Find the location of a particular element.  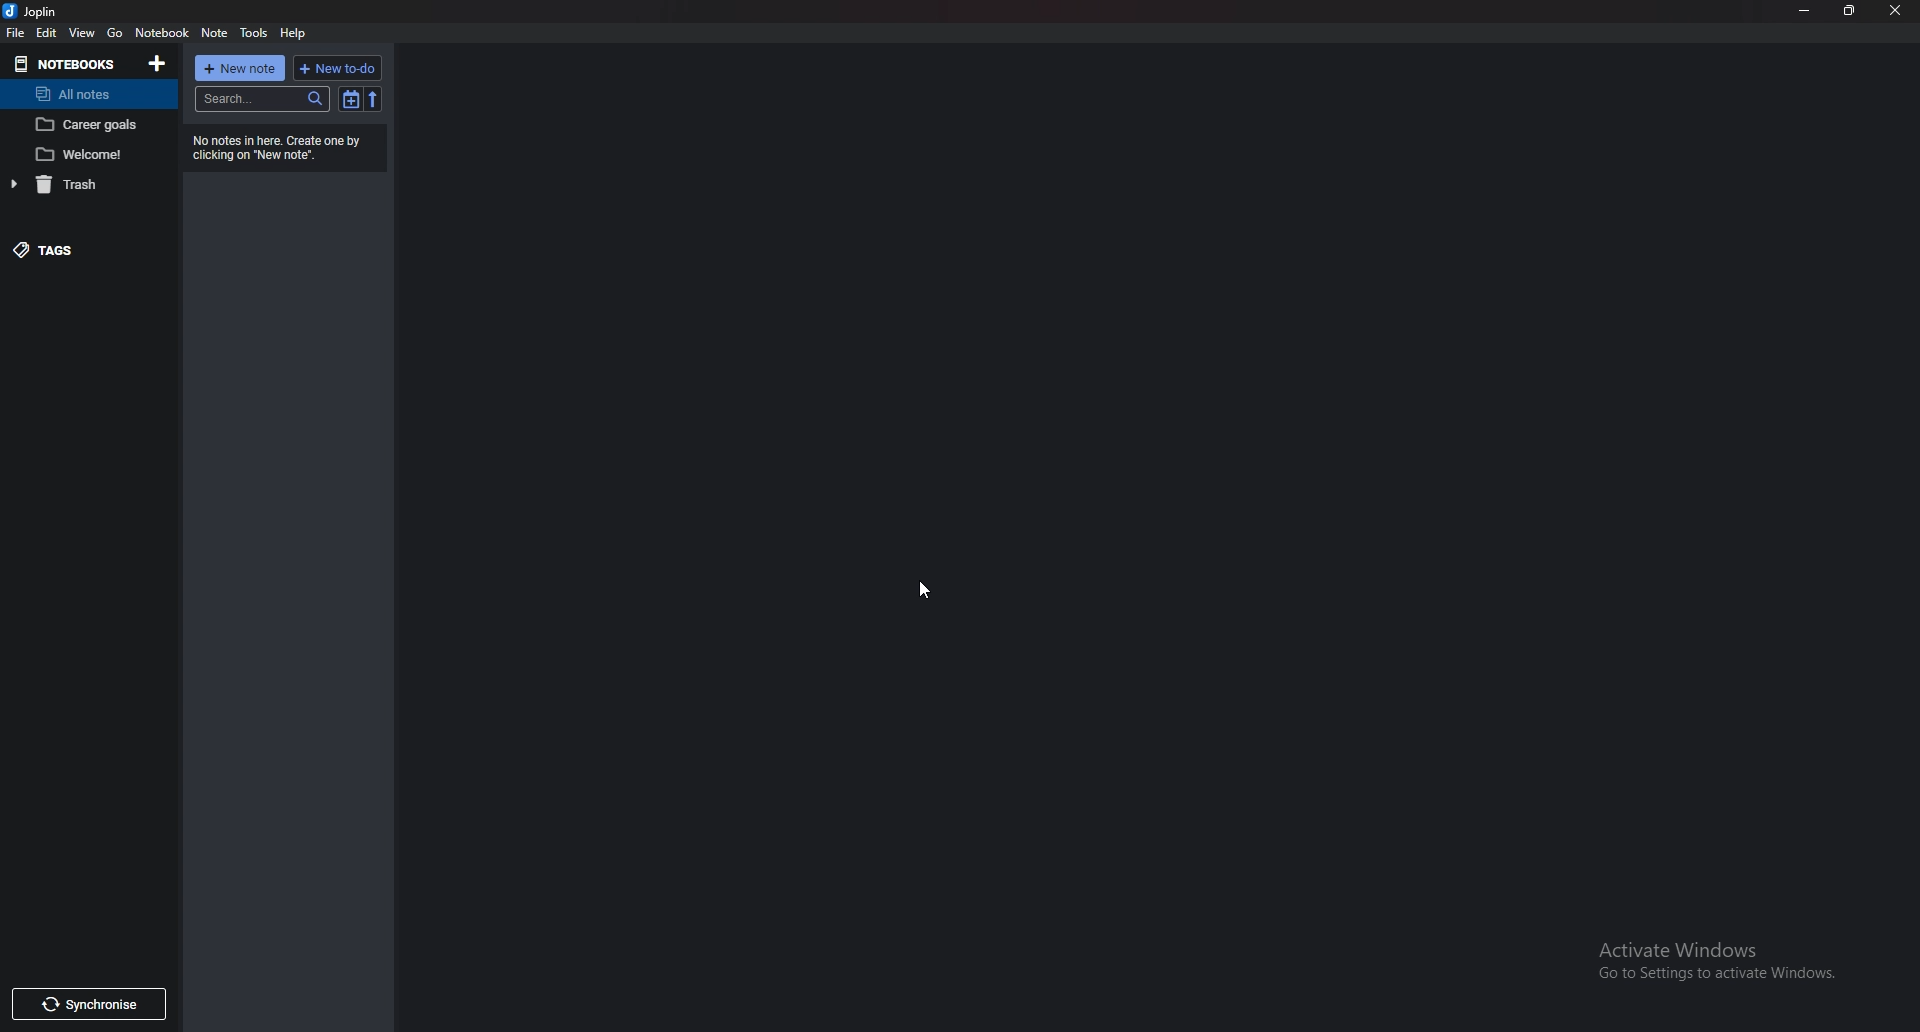

notebook is located at coordinates (89, 124).